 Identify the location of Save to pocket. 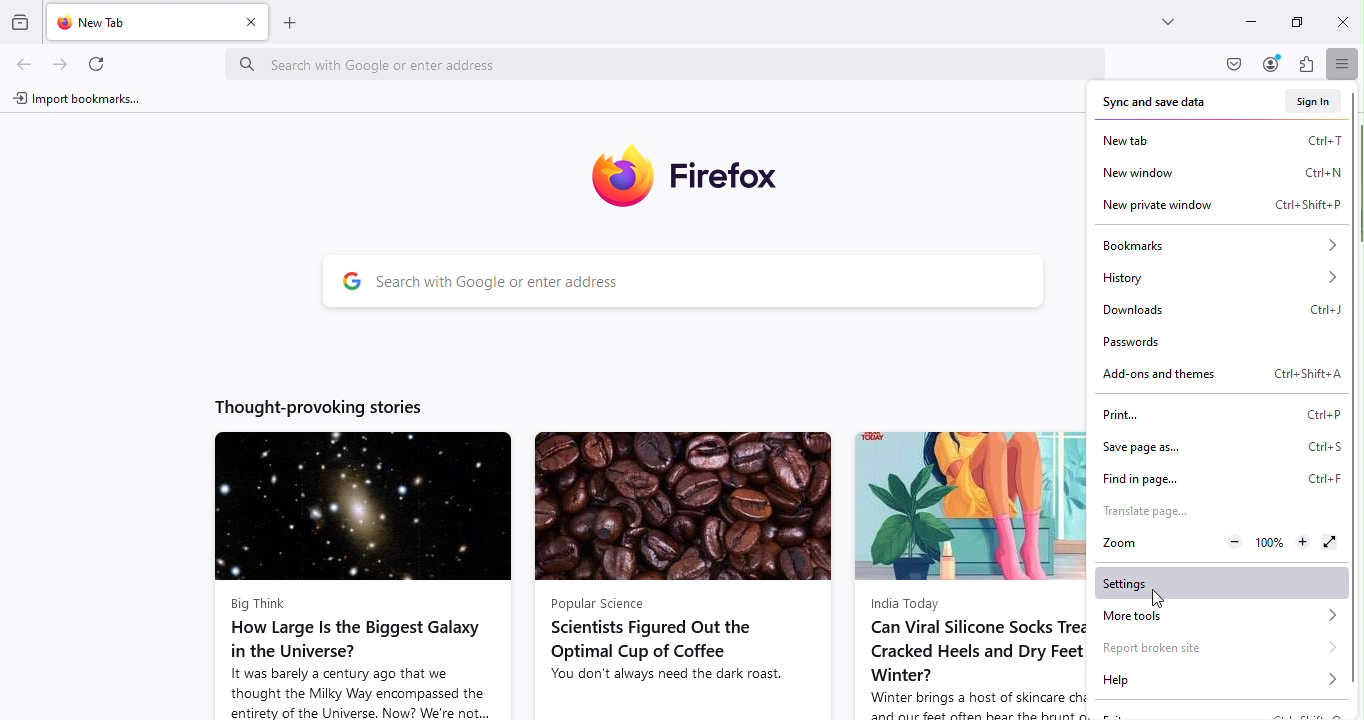
(1235, 64).